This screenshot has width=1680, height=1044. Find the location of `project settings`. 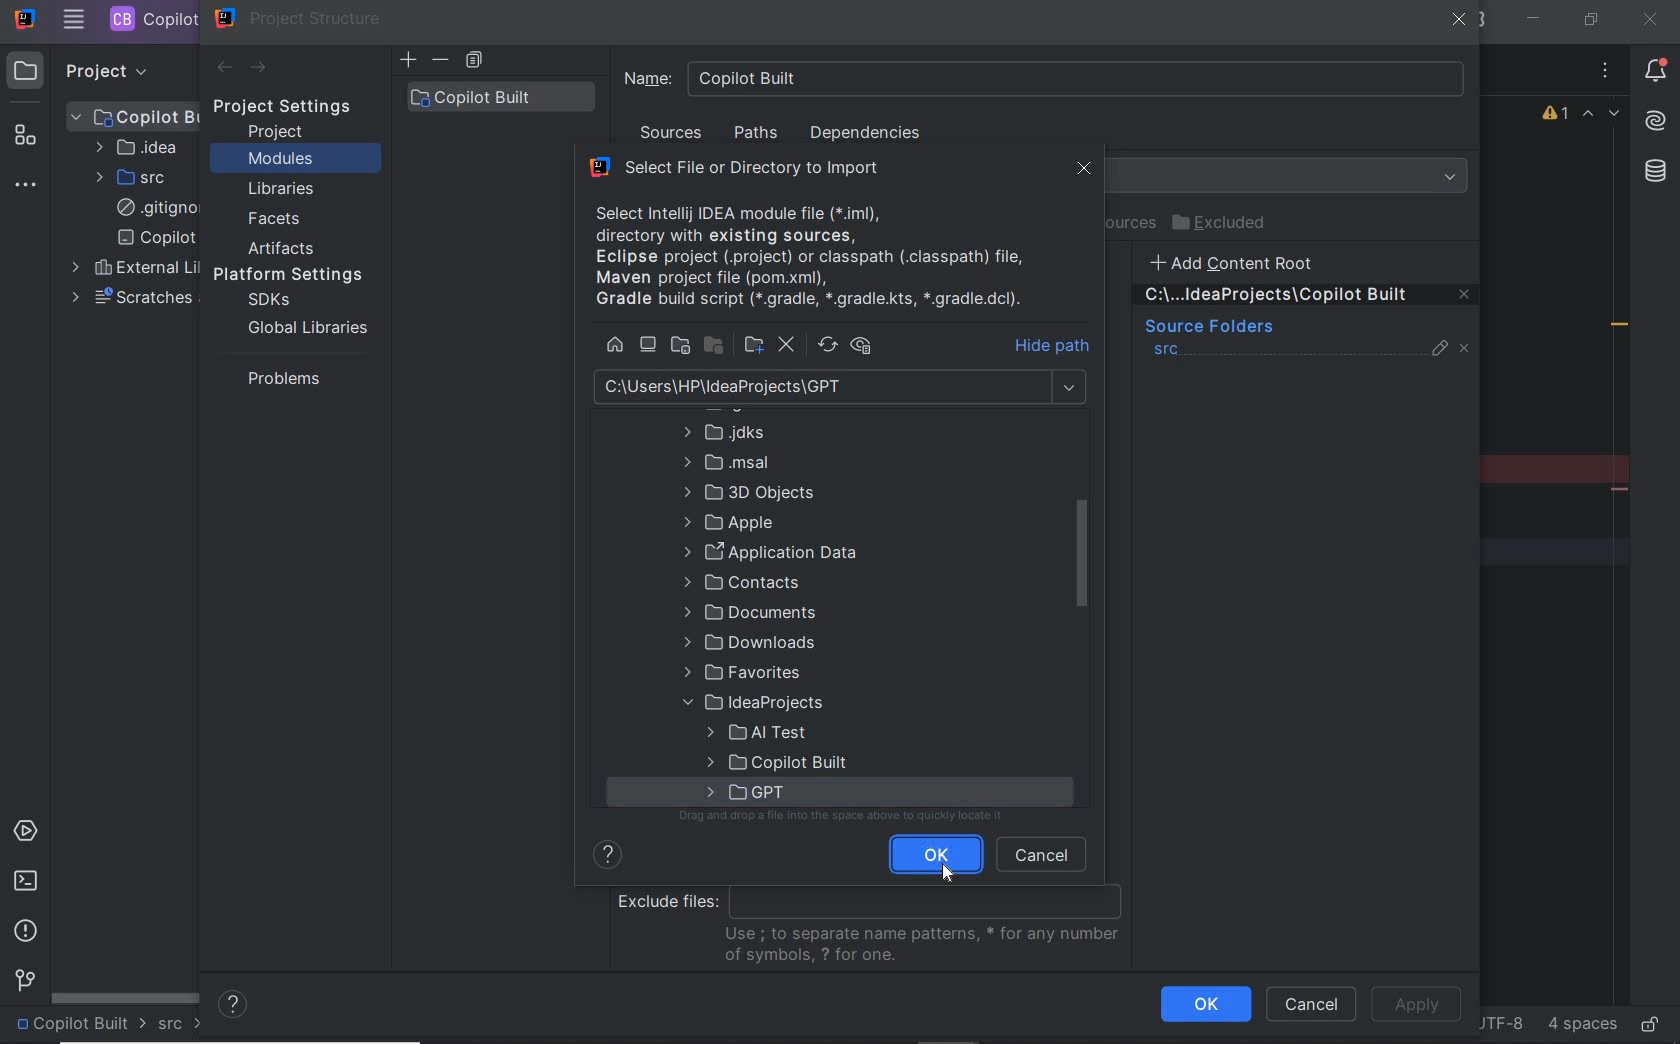

project settings is located at coordinates (296, 107).